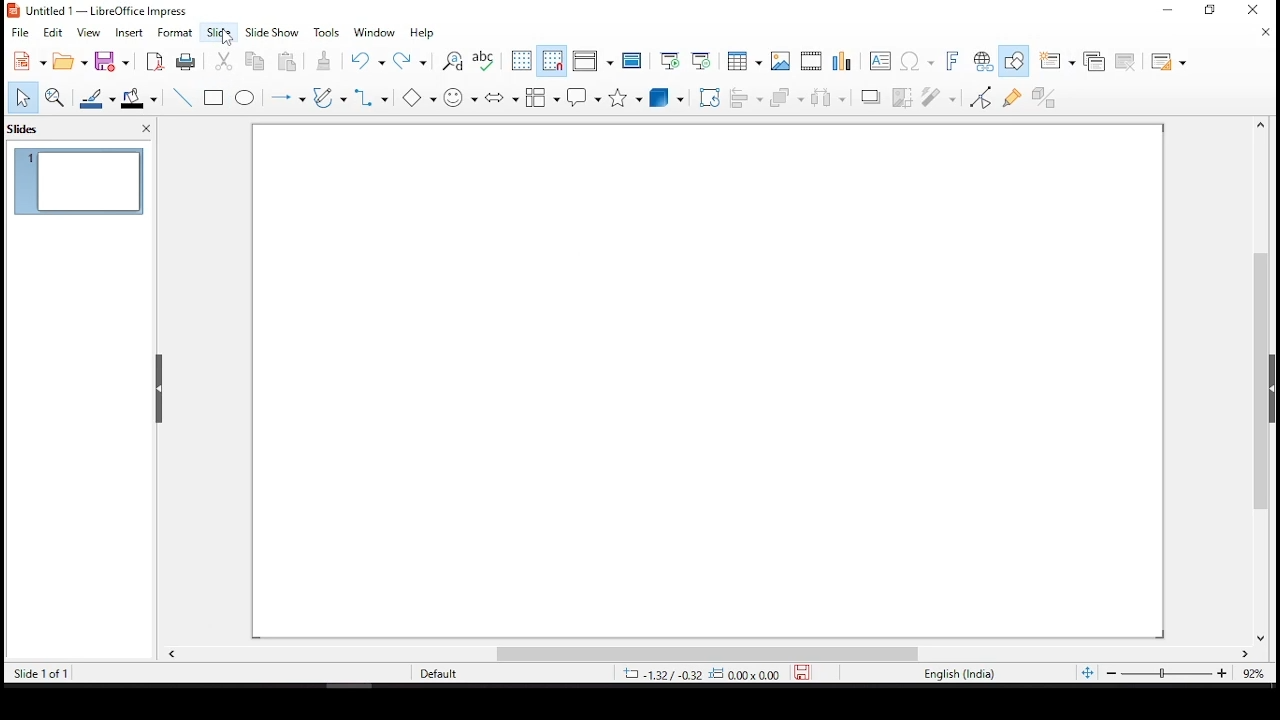 This screenshot has width=1280, height=720. Describe the element at coordinates (785, 99) in the screenshot. I see `arrange` at that location.